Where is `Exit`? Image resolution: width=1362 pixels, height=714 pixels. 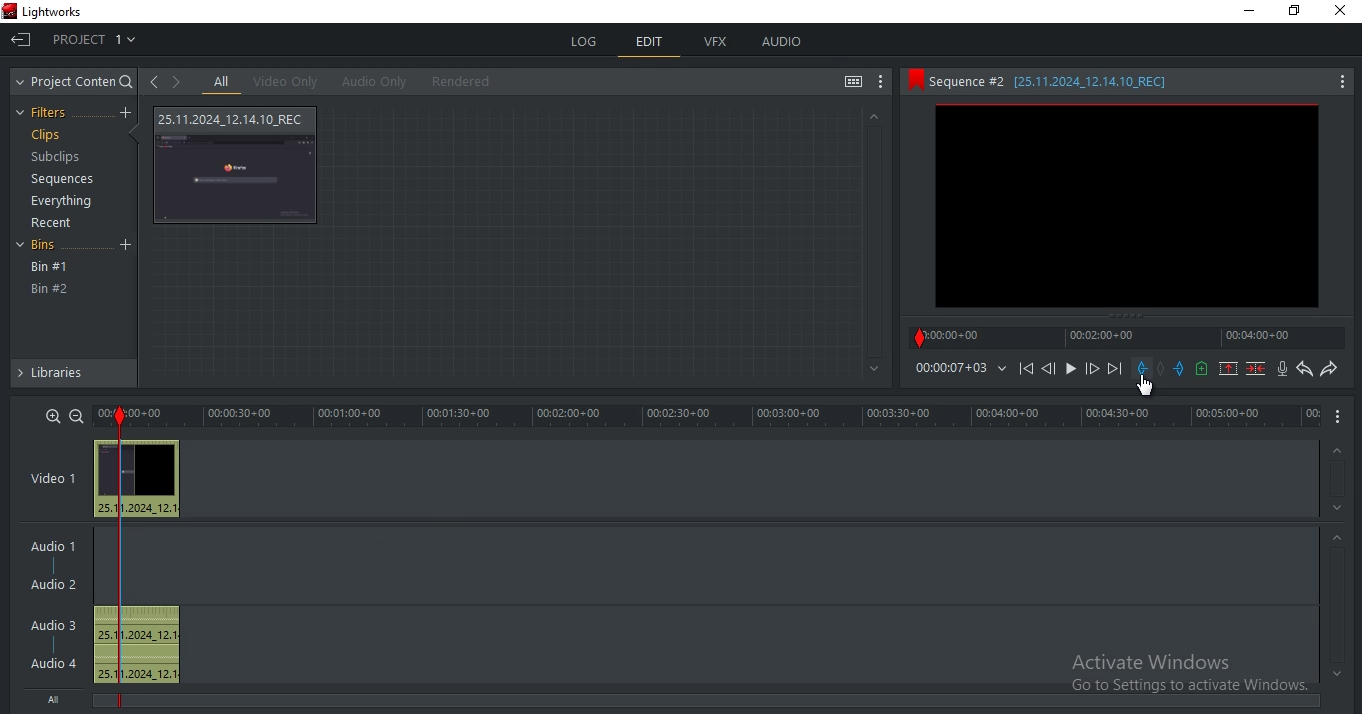 Exit is located at coordinates (21, 38).